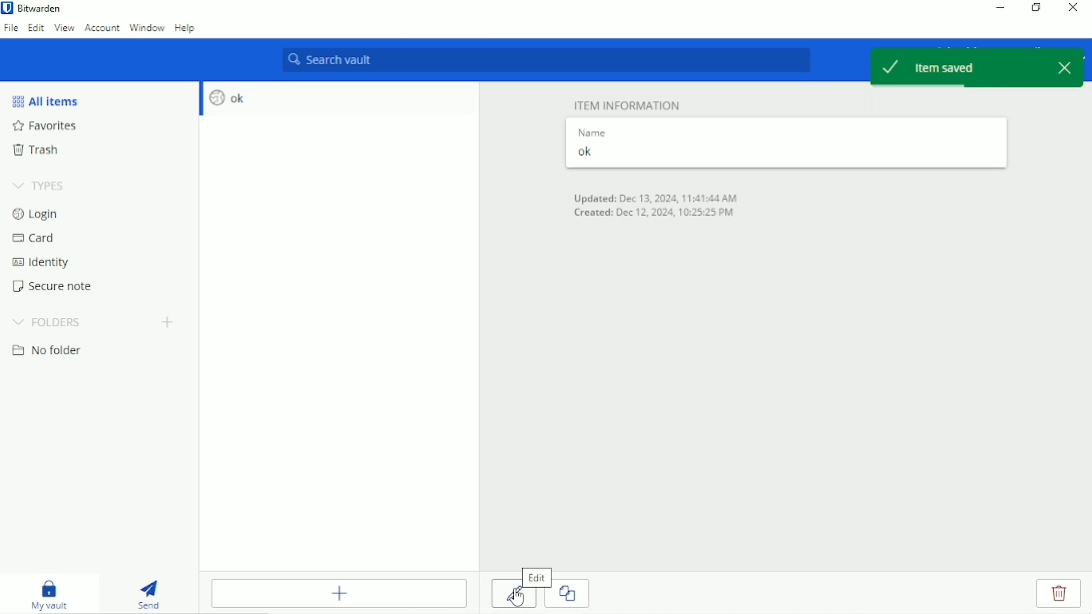 This screenshot has width=1092, height=614. What do you see at coordinates (229, 99) in the screenshot?
I see `ok` at bounding box center [229, 99].